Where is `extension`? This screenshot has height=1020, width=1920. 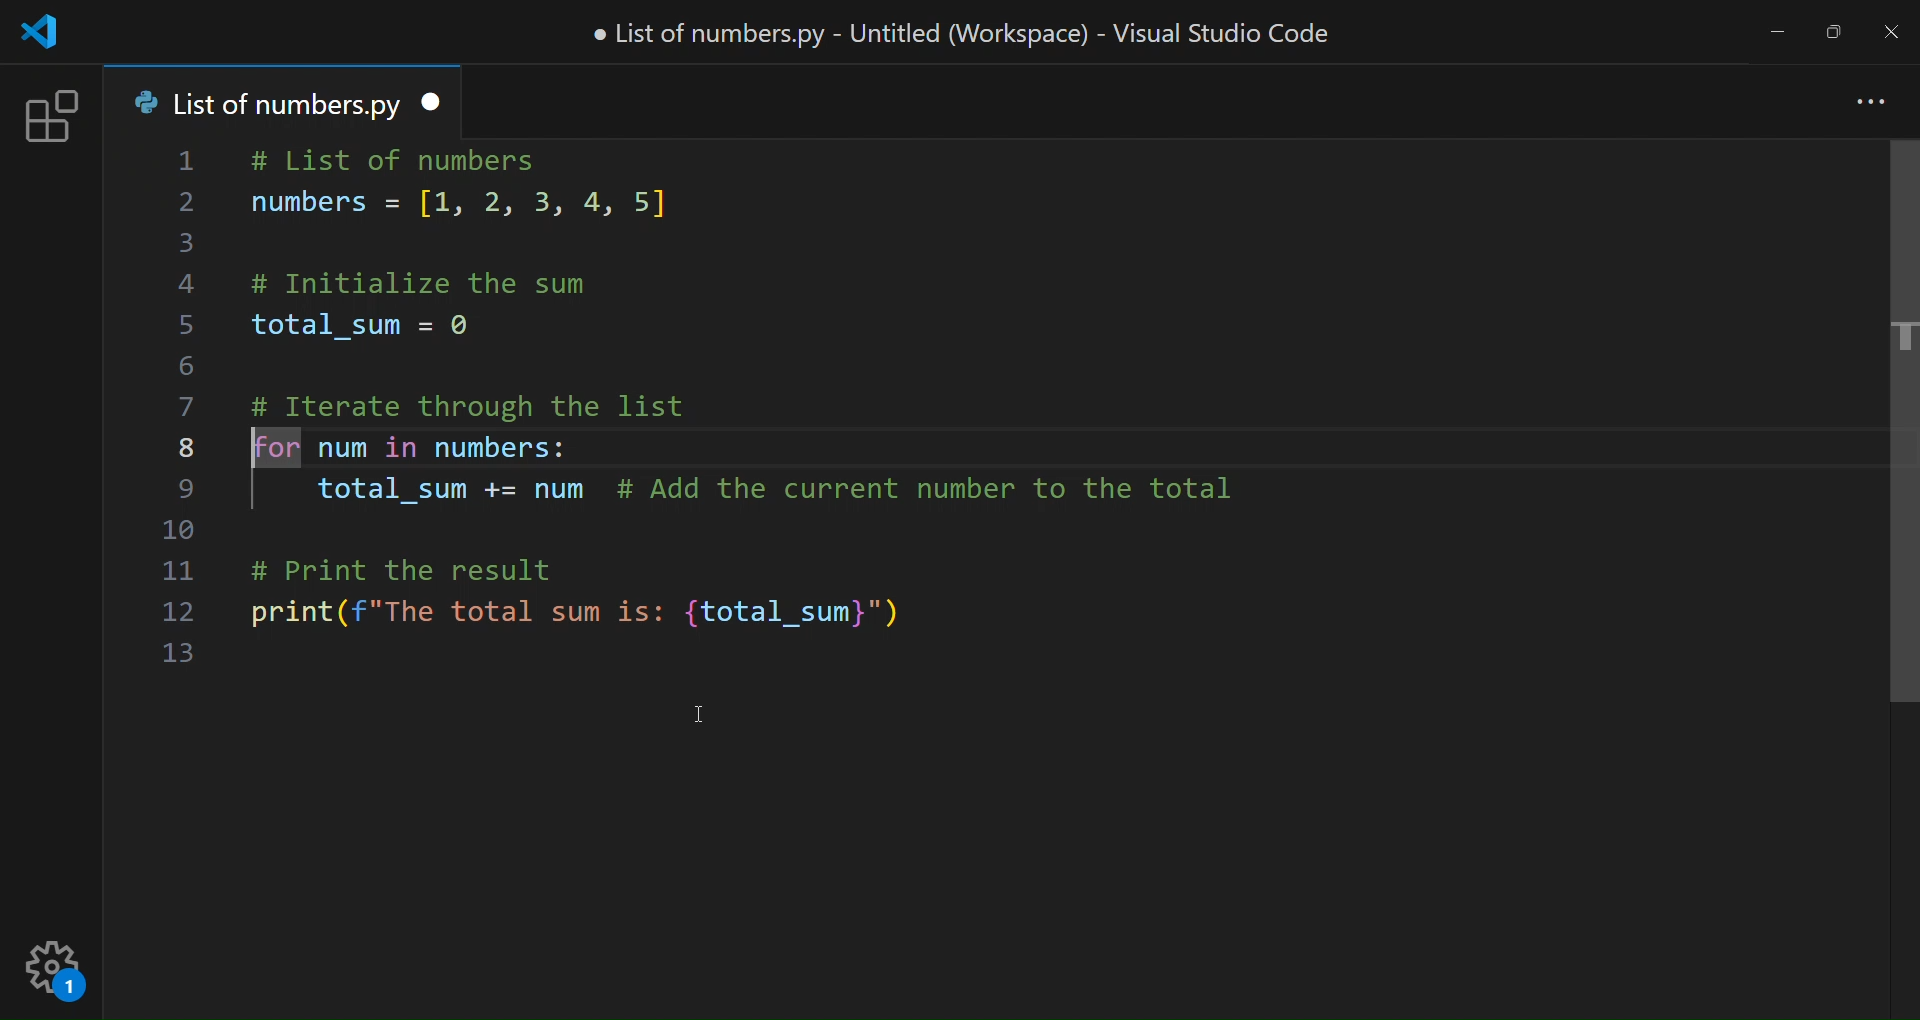 extension is located at coordinates (52, 121).